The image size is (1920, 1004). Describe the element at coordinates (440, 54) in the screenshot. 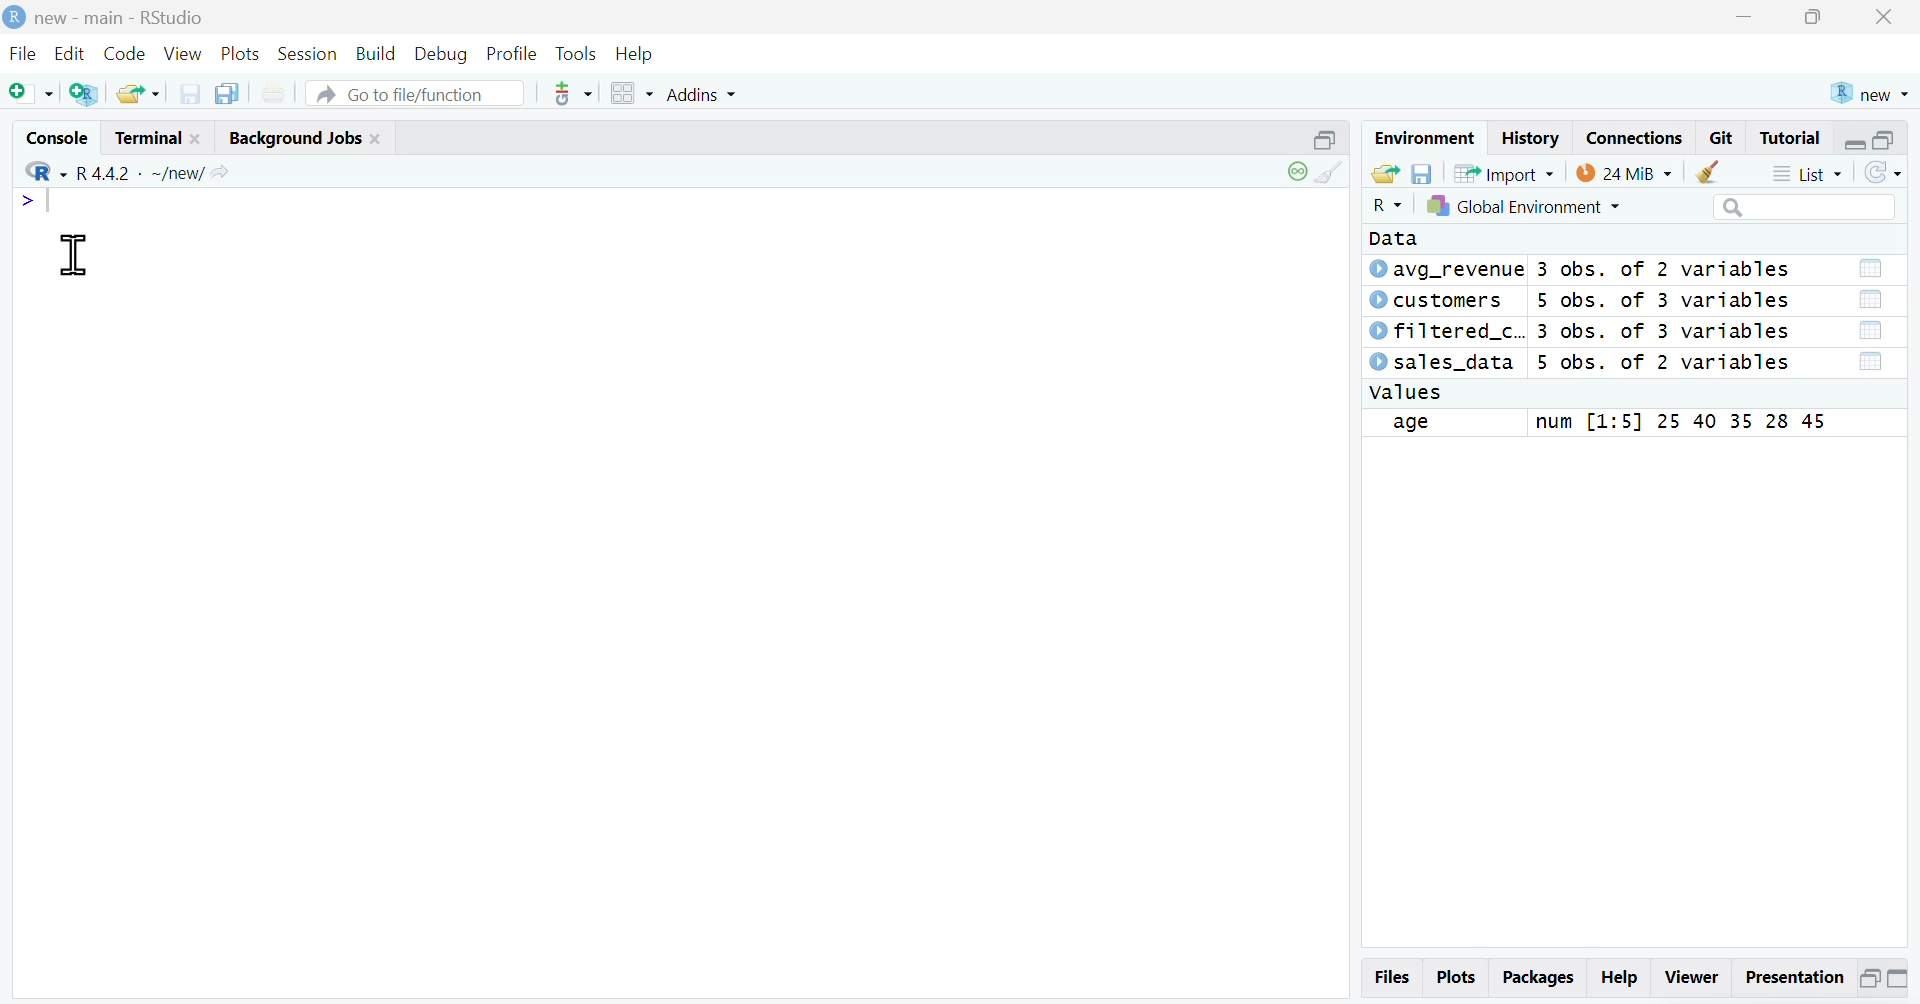

I see `Debug` at that location.